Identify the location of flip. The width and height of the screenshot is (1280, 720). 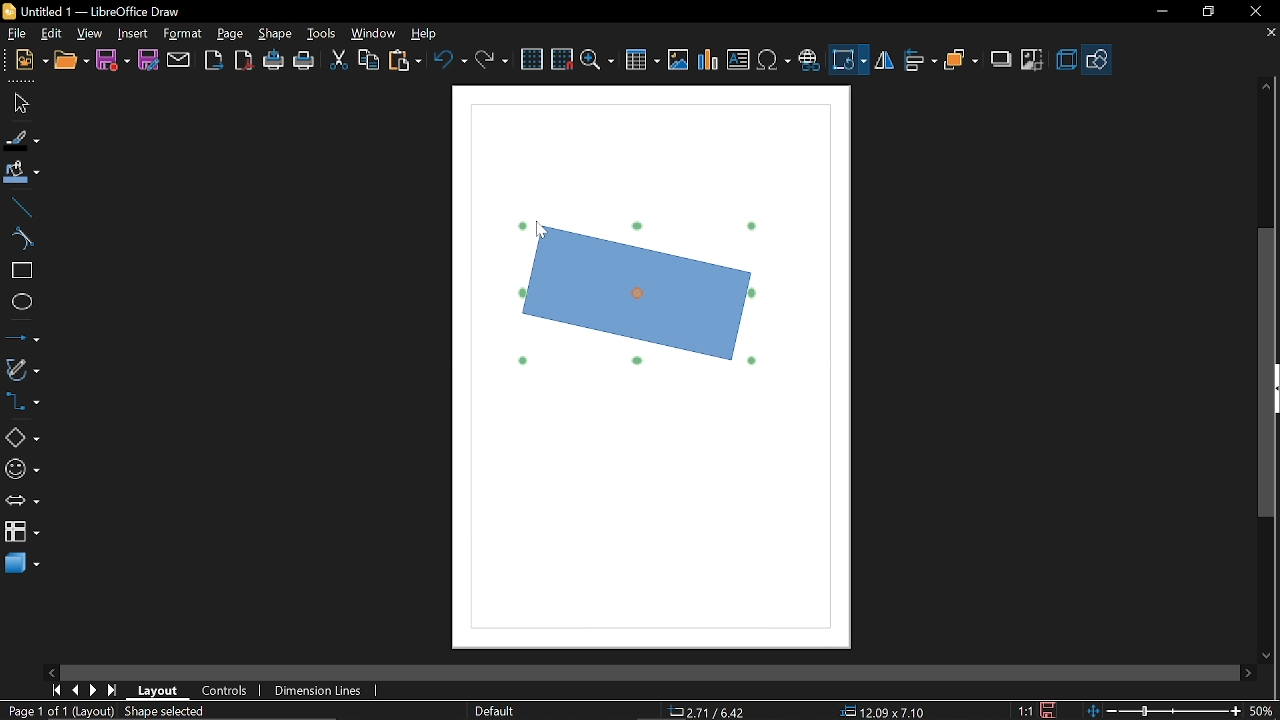
(884, 62).